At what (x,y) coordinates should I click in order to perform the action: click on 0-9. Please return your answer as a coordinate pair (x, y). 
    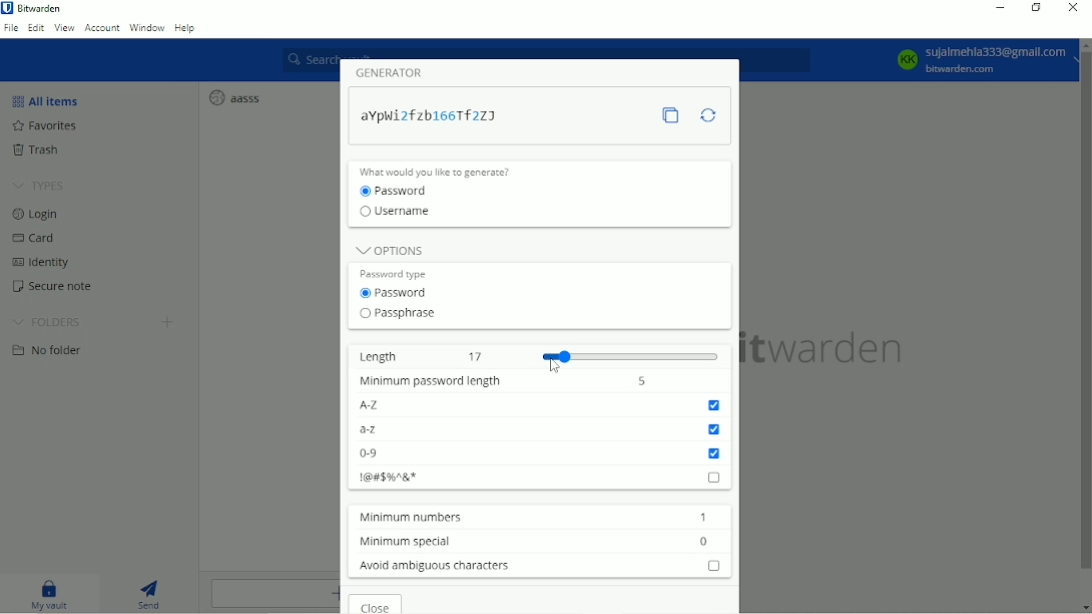
    Looking at the image, I should click on (540, 454).